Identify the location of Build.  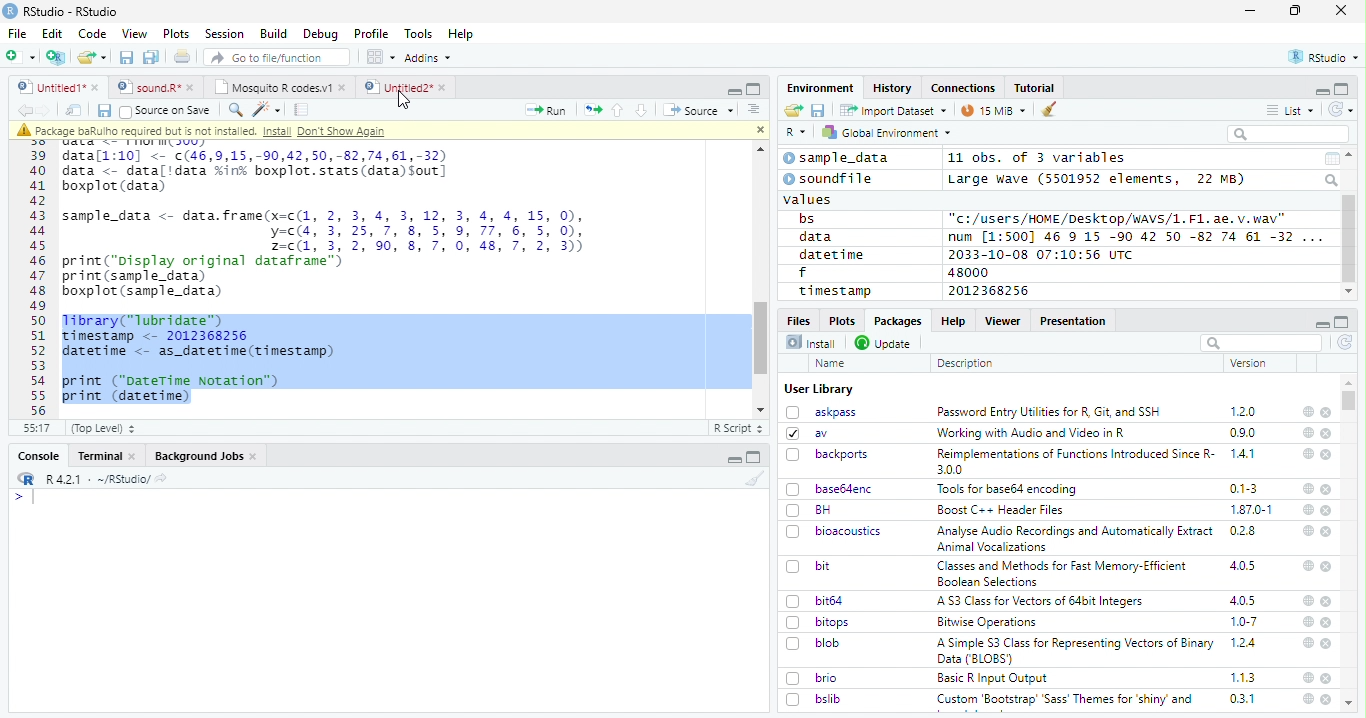
(273, 34).